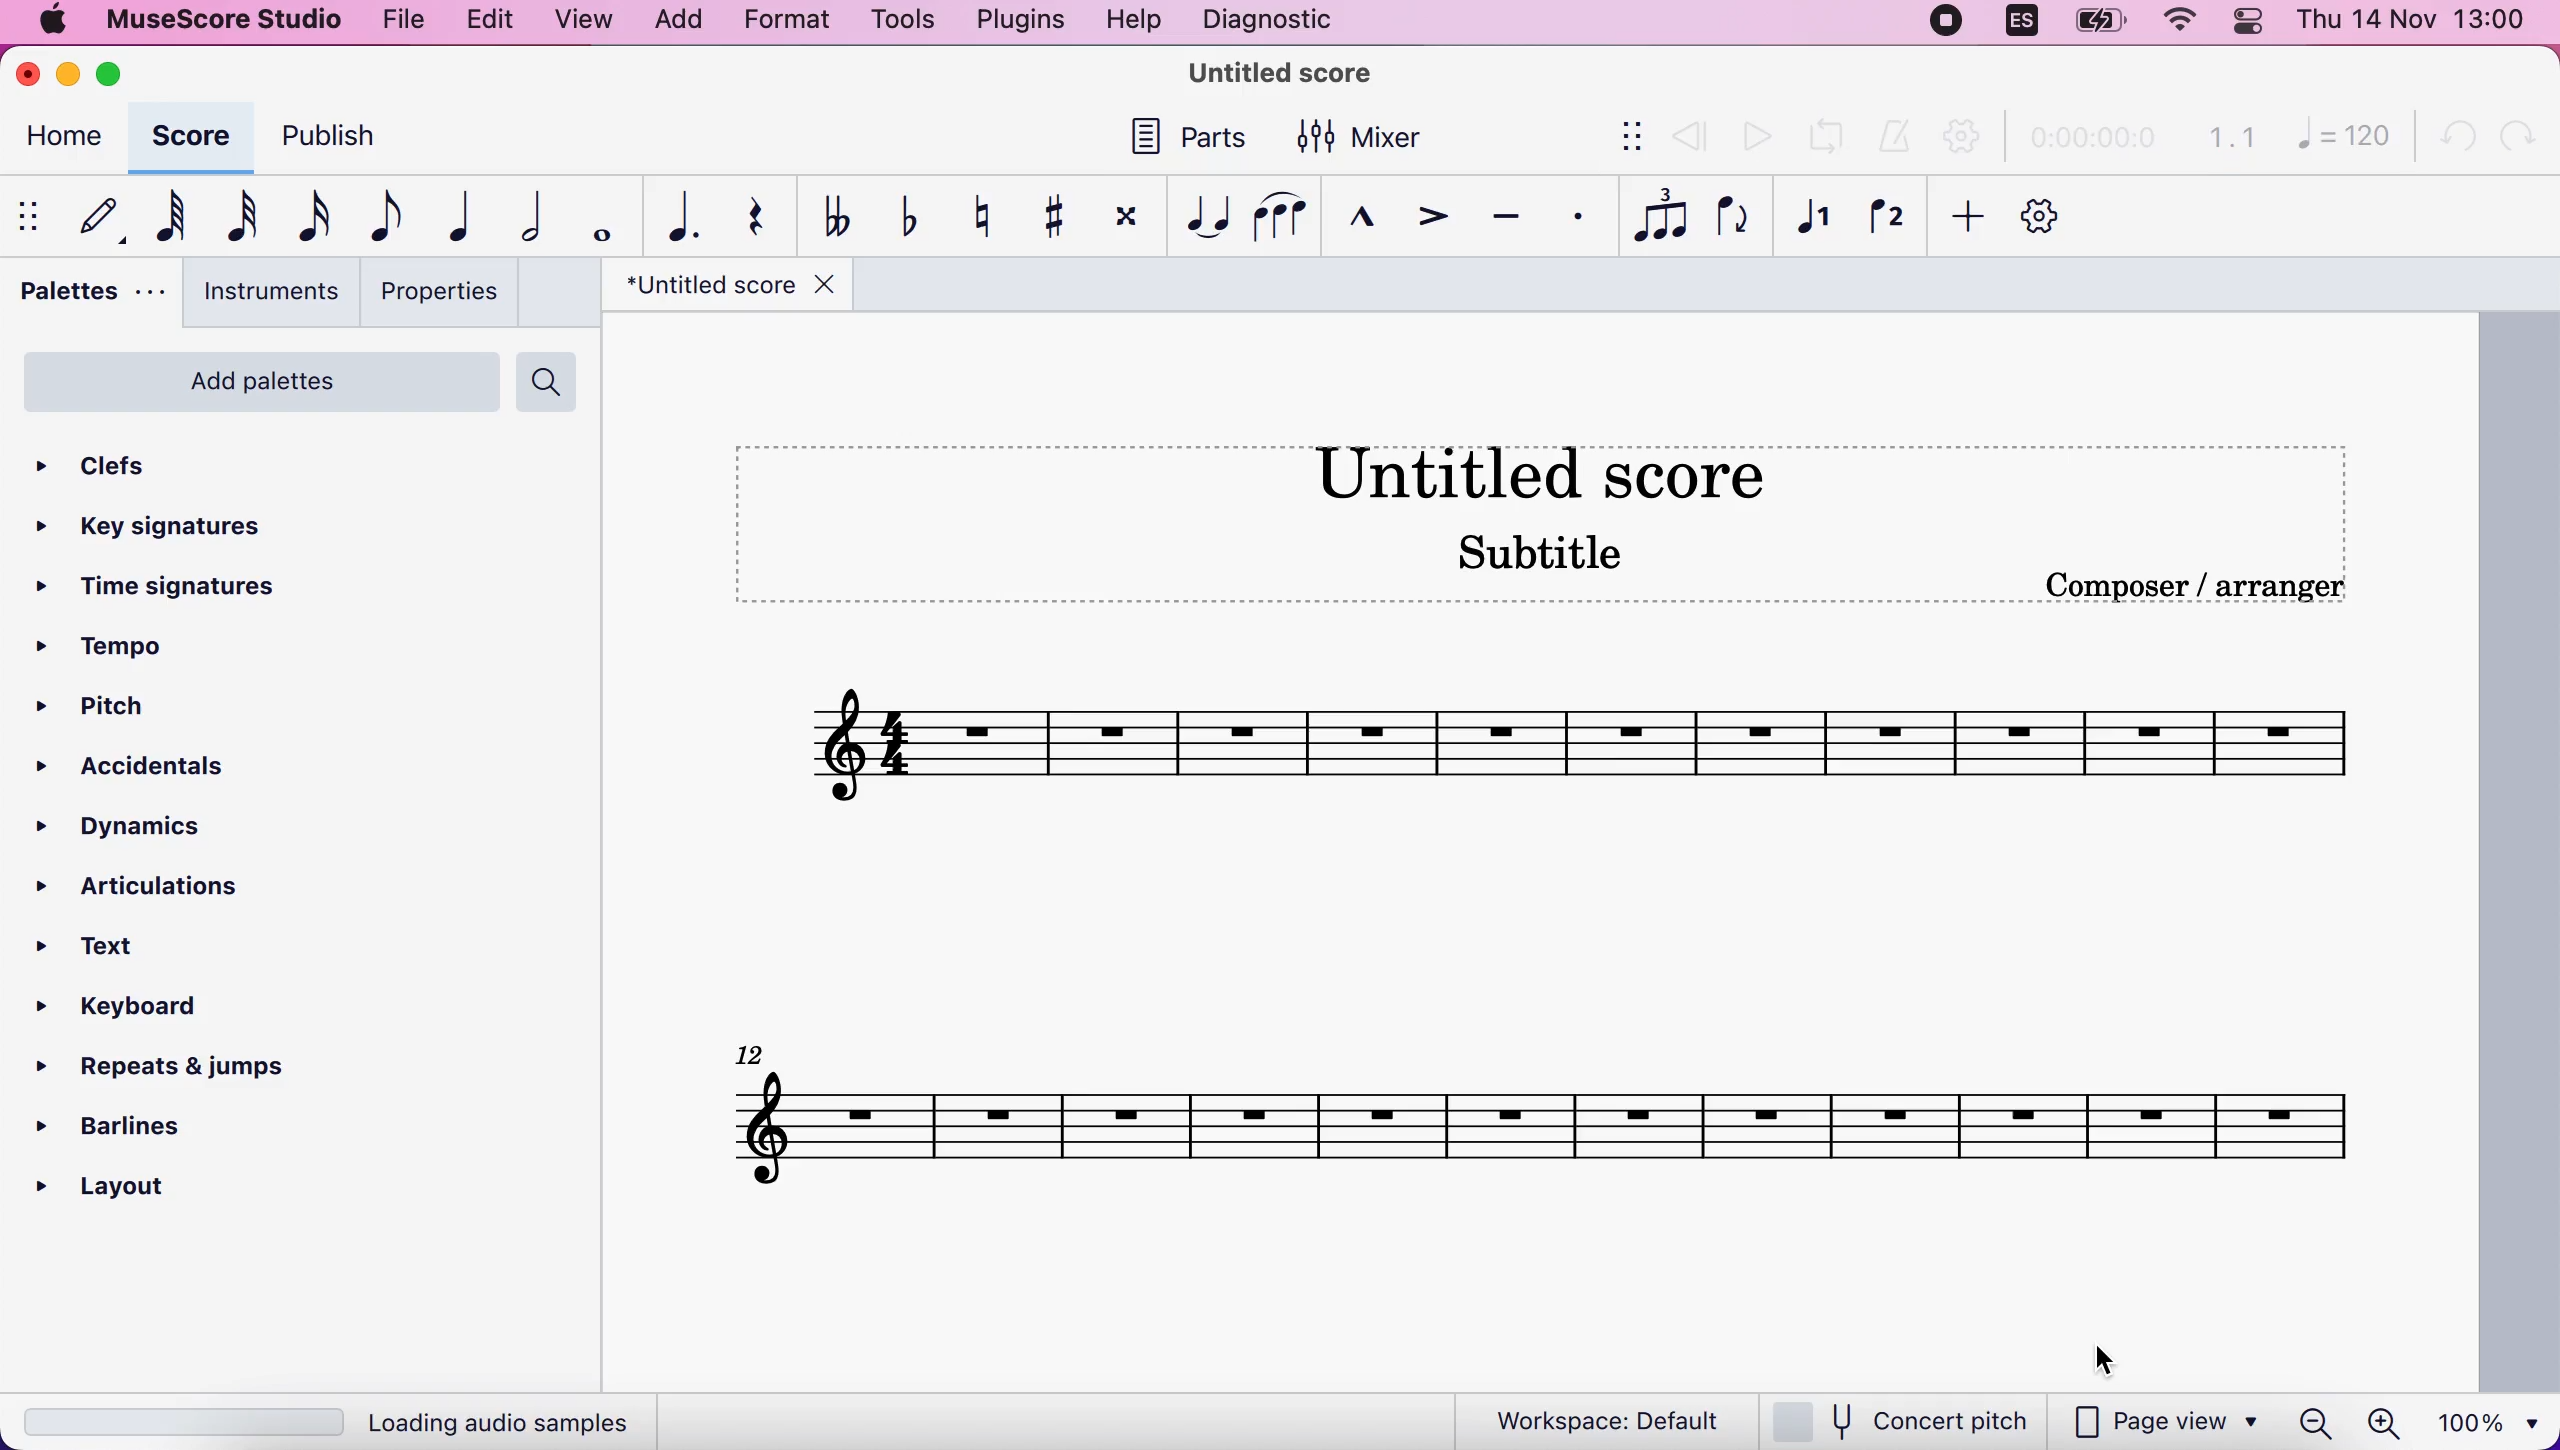  What do you see at coordinates (522, 219) in the screenshot?
I see `half note` at bounding box center [522, 219].